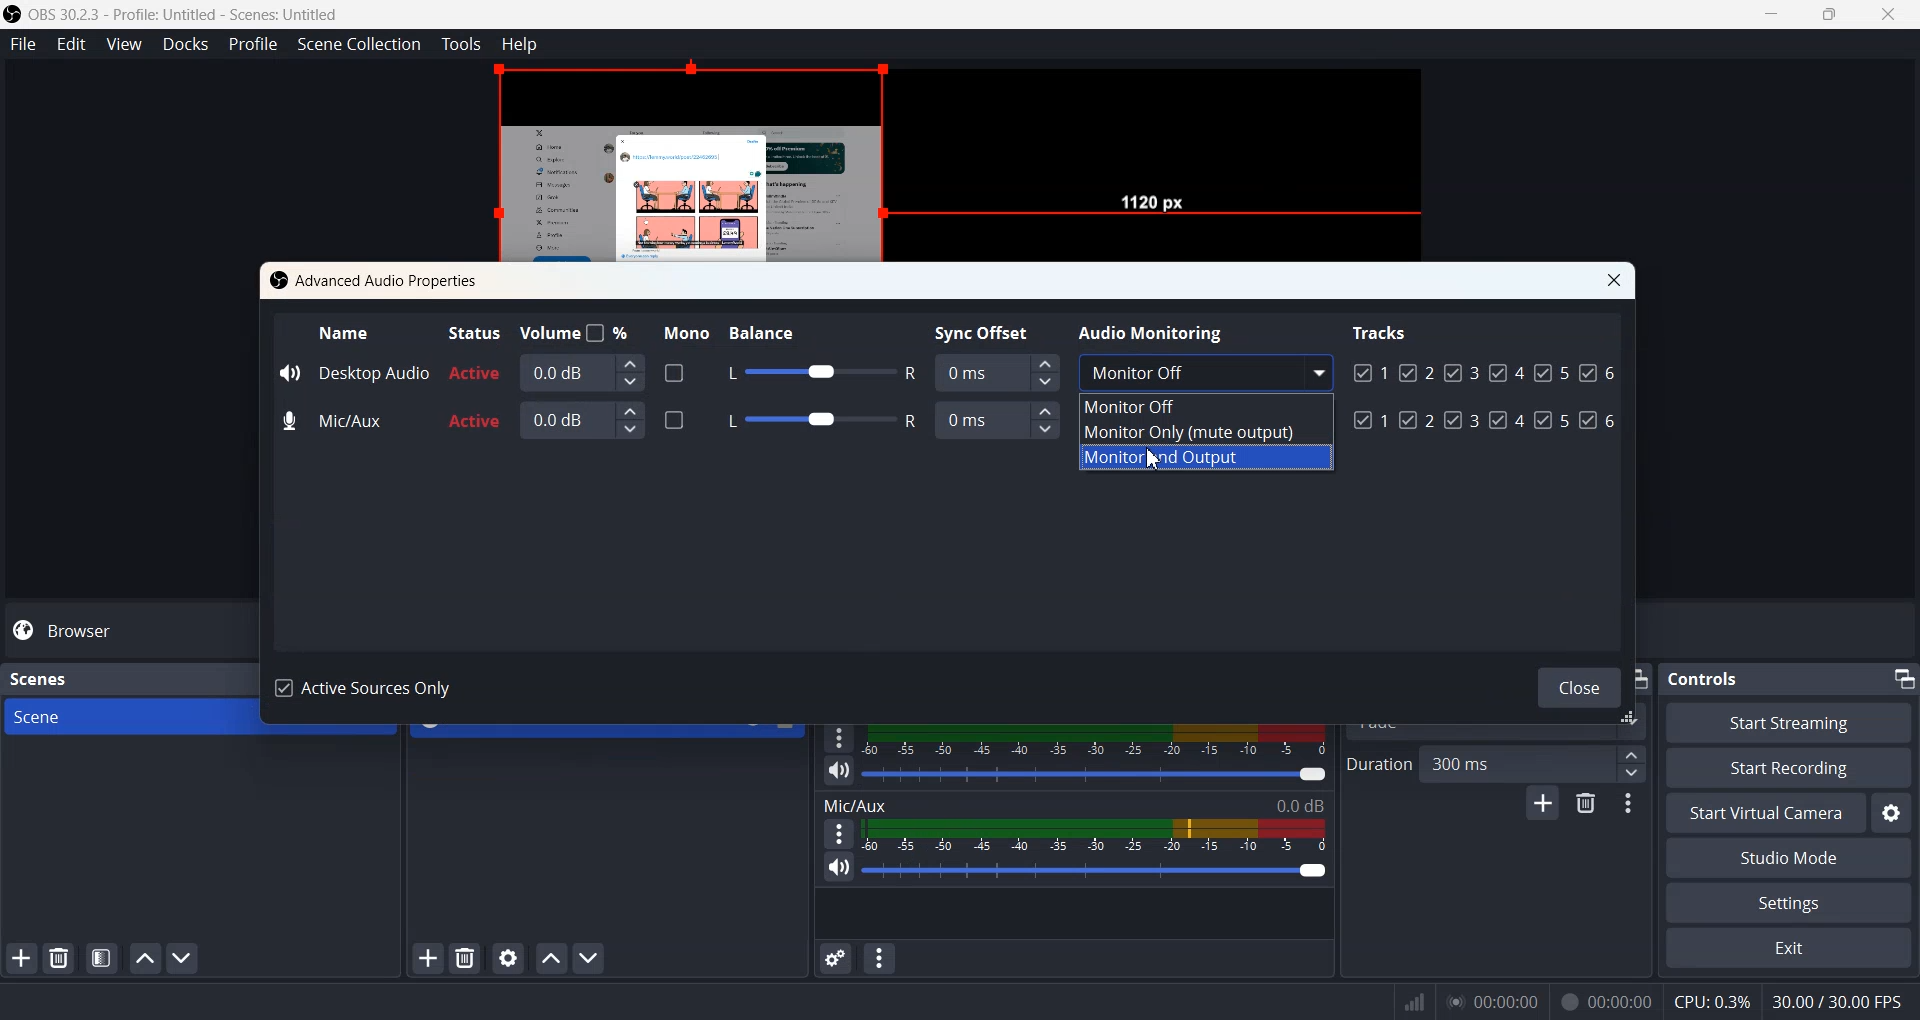 This screenshot has height=1020, width=1920. I want to click on Balance, so click(780, 329).